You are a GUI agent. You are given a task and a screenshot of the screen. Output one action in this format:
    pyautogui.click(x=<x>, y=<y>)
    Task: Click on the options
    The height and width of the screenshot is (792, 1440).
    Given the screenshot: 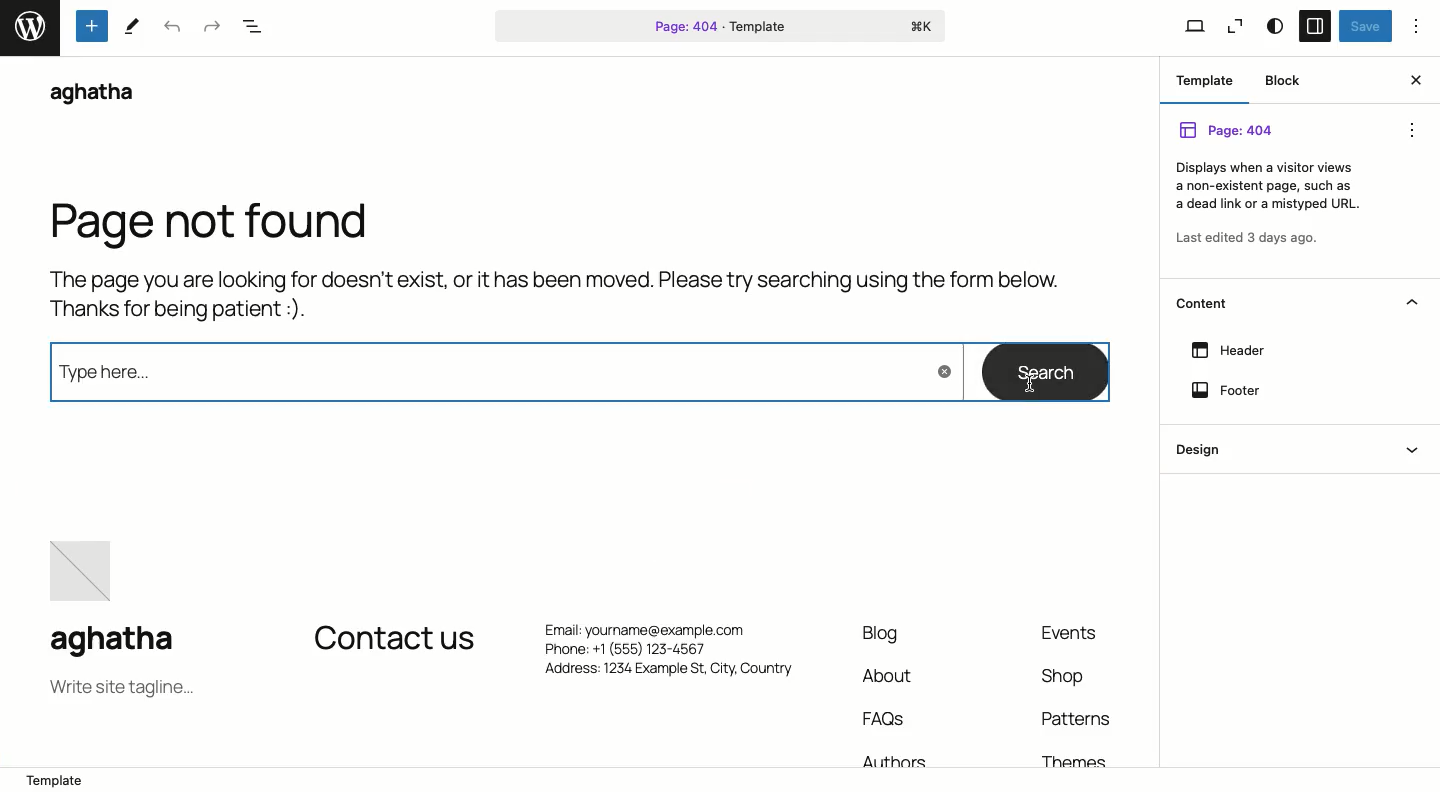 What is the action you would take?
    pyautogui.click(x=1413, y=131)
    